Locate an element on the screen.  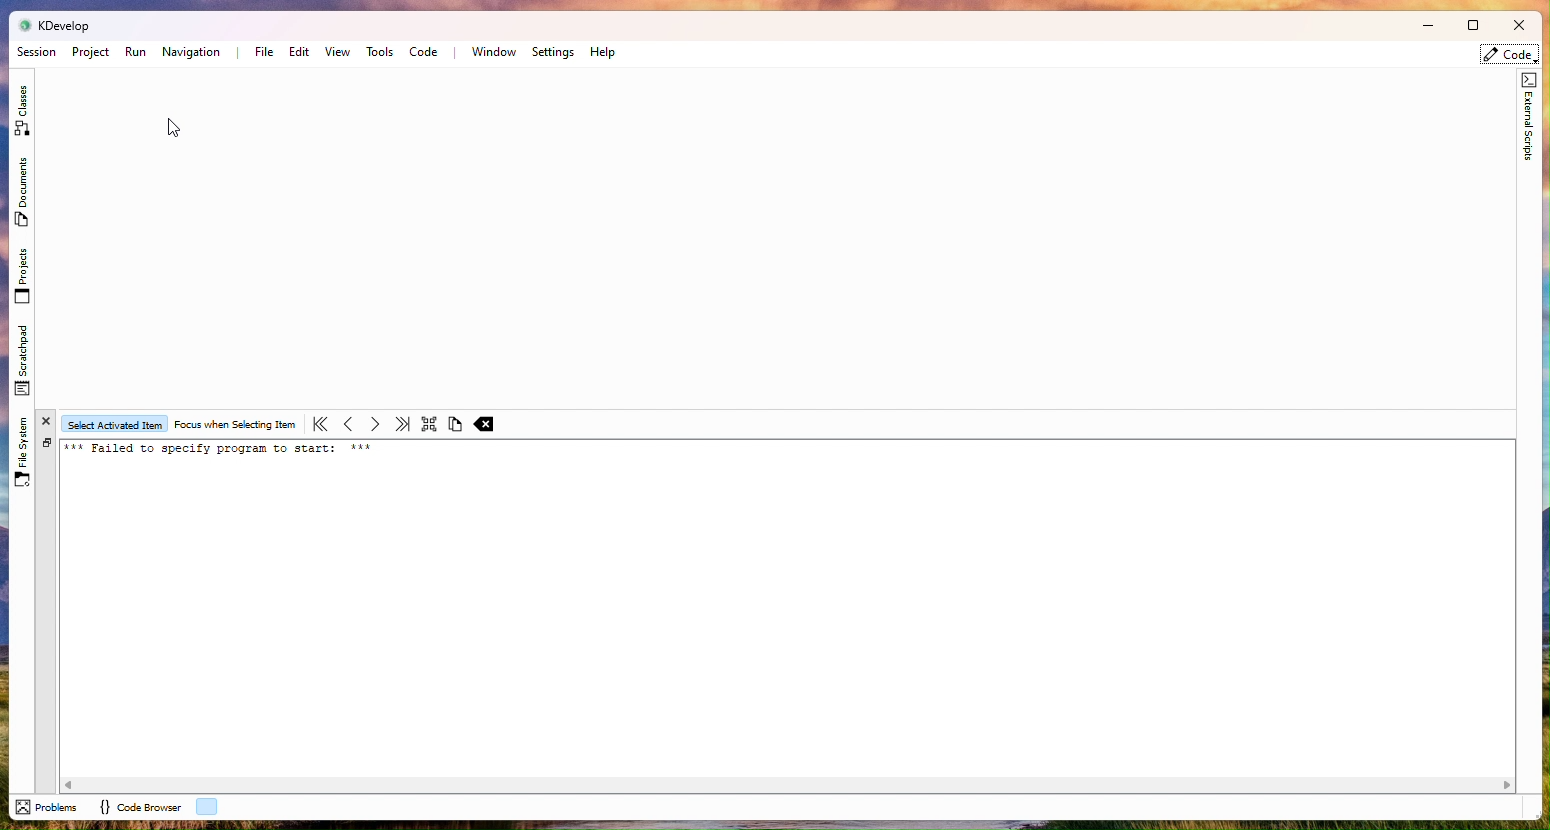
Tools is located at coordinates (380, 52).